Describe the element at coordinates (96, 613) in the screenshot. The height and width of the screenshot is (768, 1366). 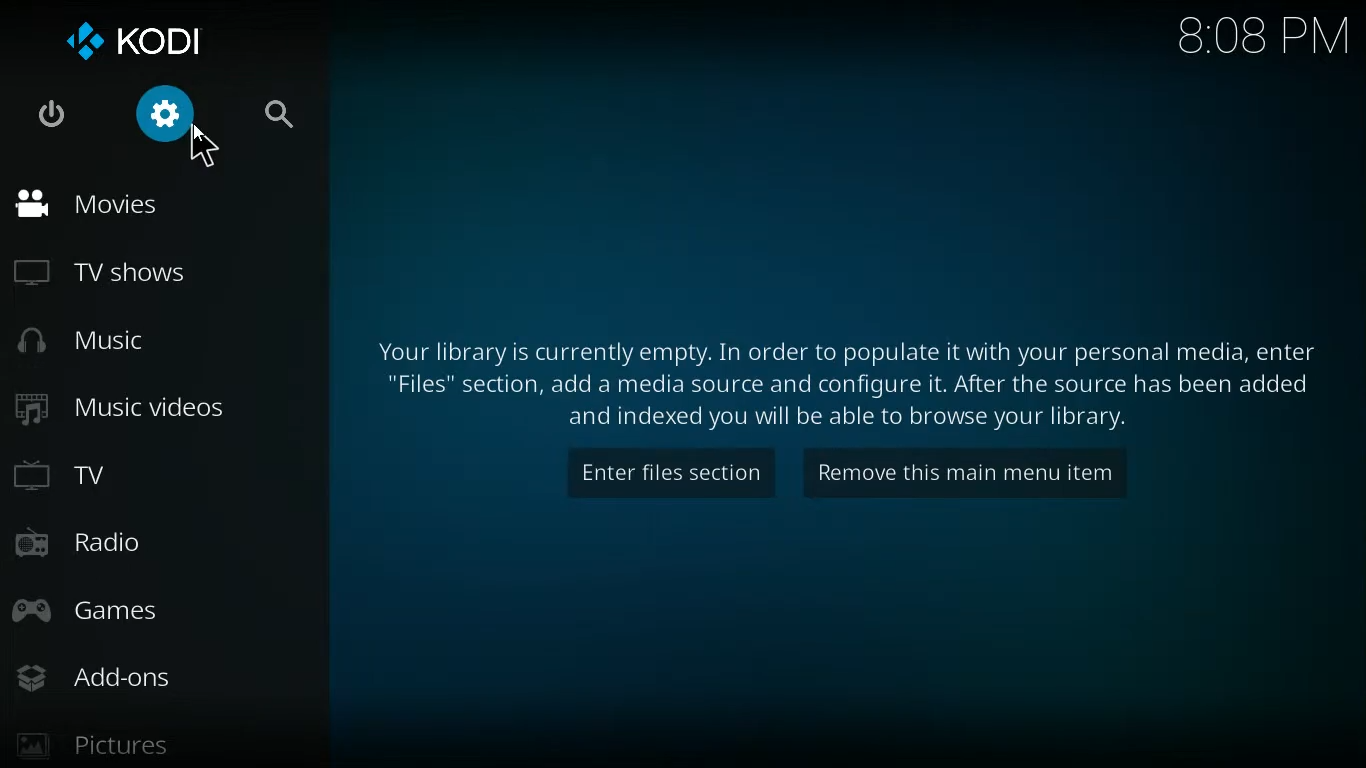
I see `games` at that location.